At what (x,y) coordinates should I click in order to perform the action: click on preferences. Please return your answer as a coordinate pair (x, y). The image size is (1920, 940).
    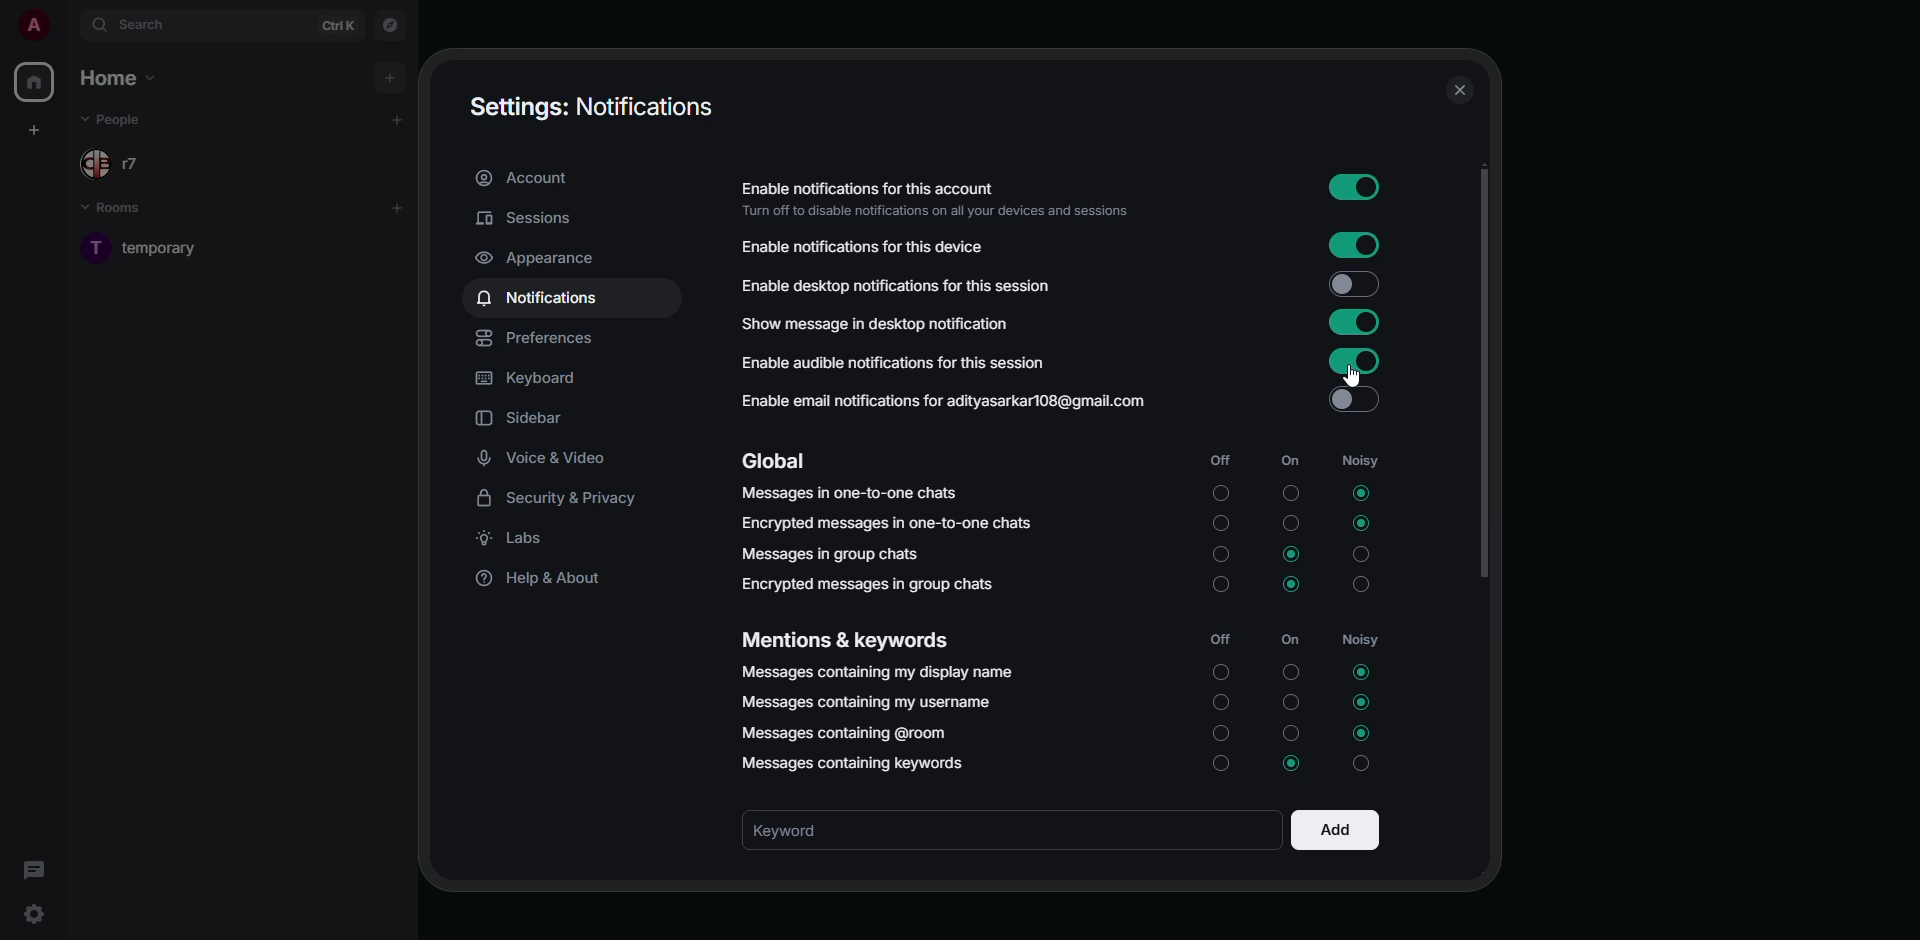
    Looking at the image, I should click on (538, 338).